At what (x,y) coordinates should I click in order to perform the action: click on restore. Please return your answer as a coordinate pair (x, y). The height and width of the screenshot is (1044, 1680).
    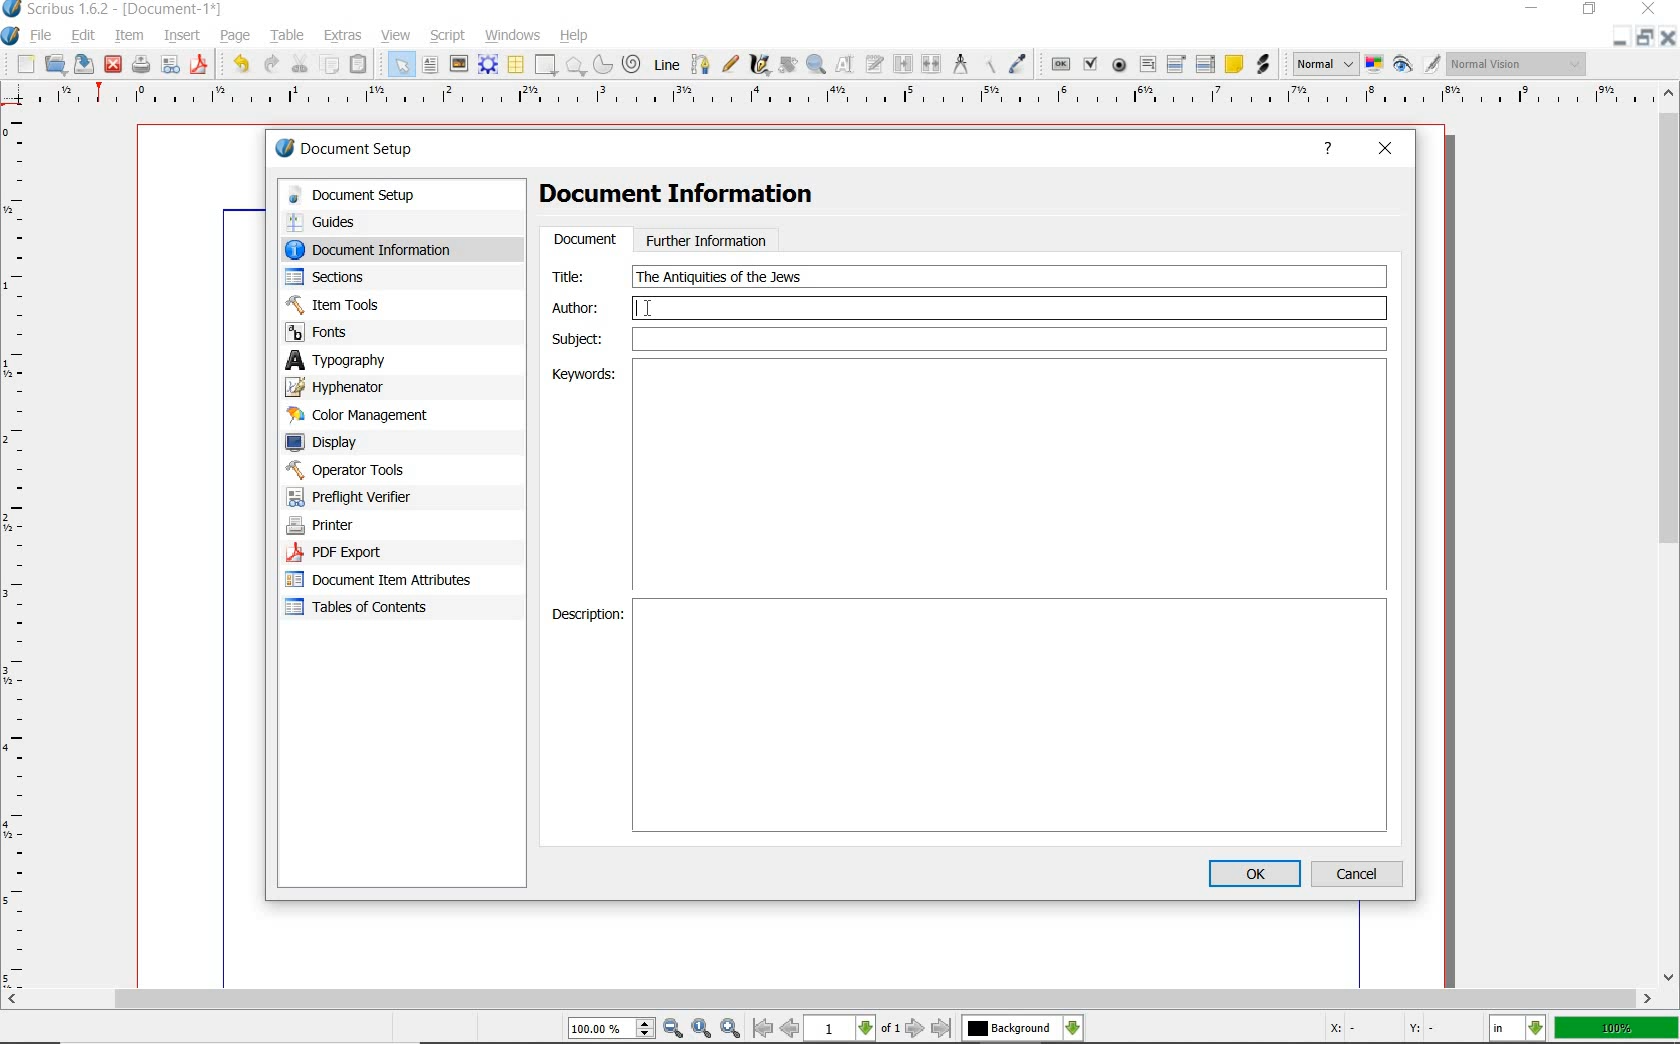
    Looking at the image, I should click on (1649, 37).